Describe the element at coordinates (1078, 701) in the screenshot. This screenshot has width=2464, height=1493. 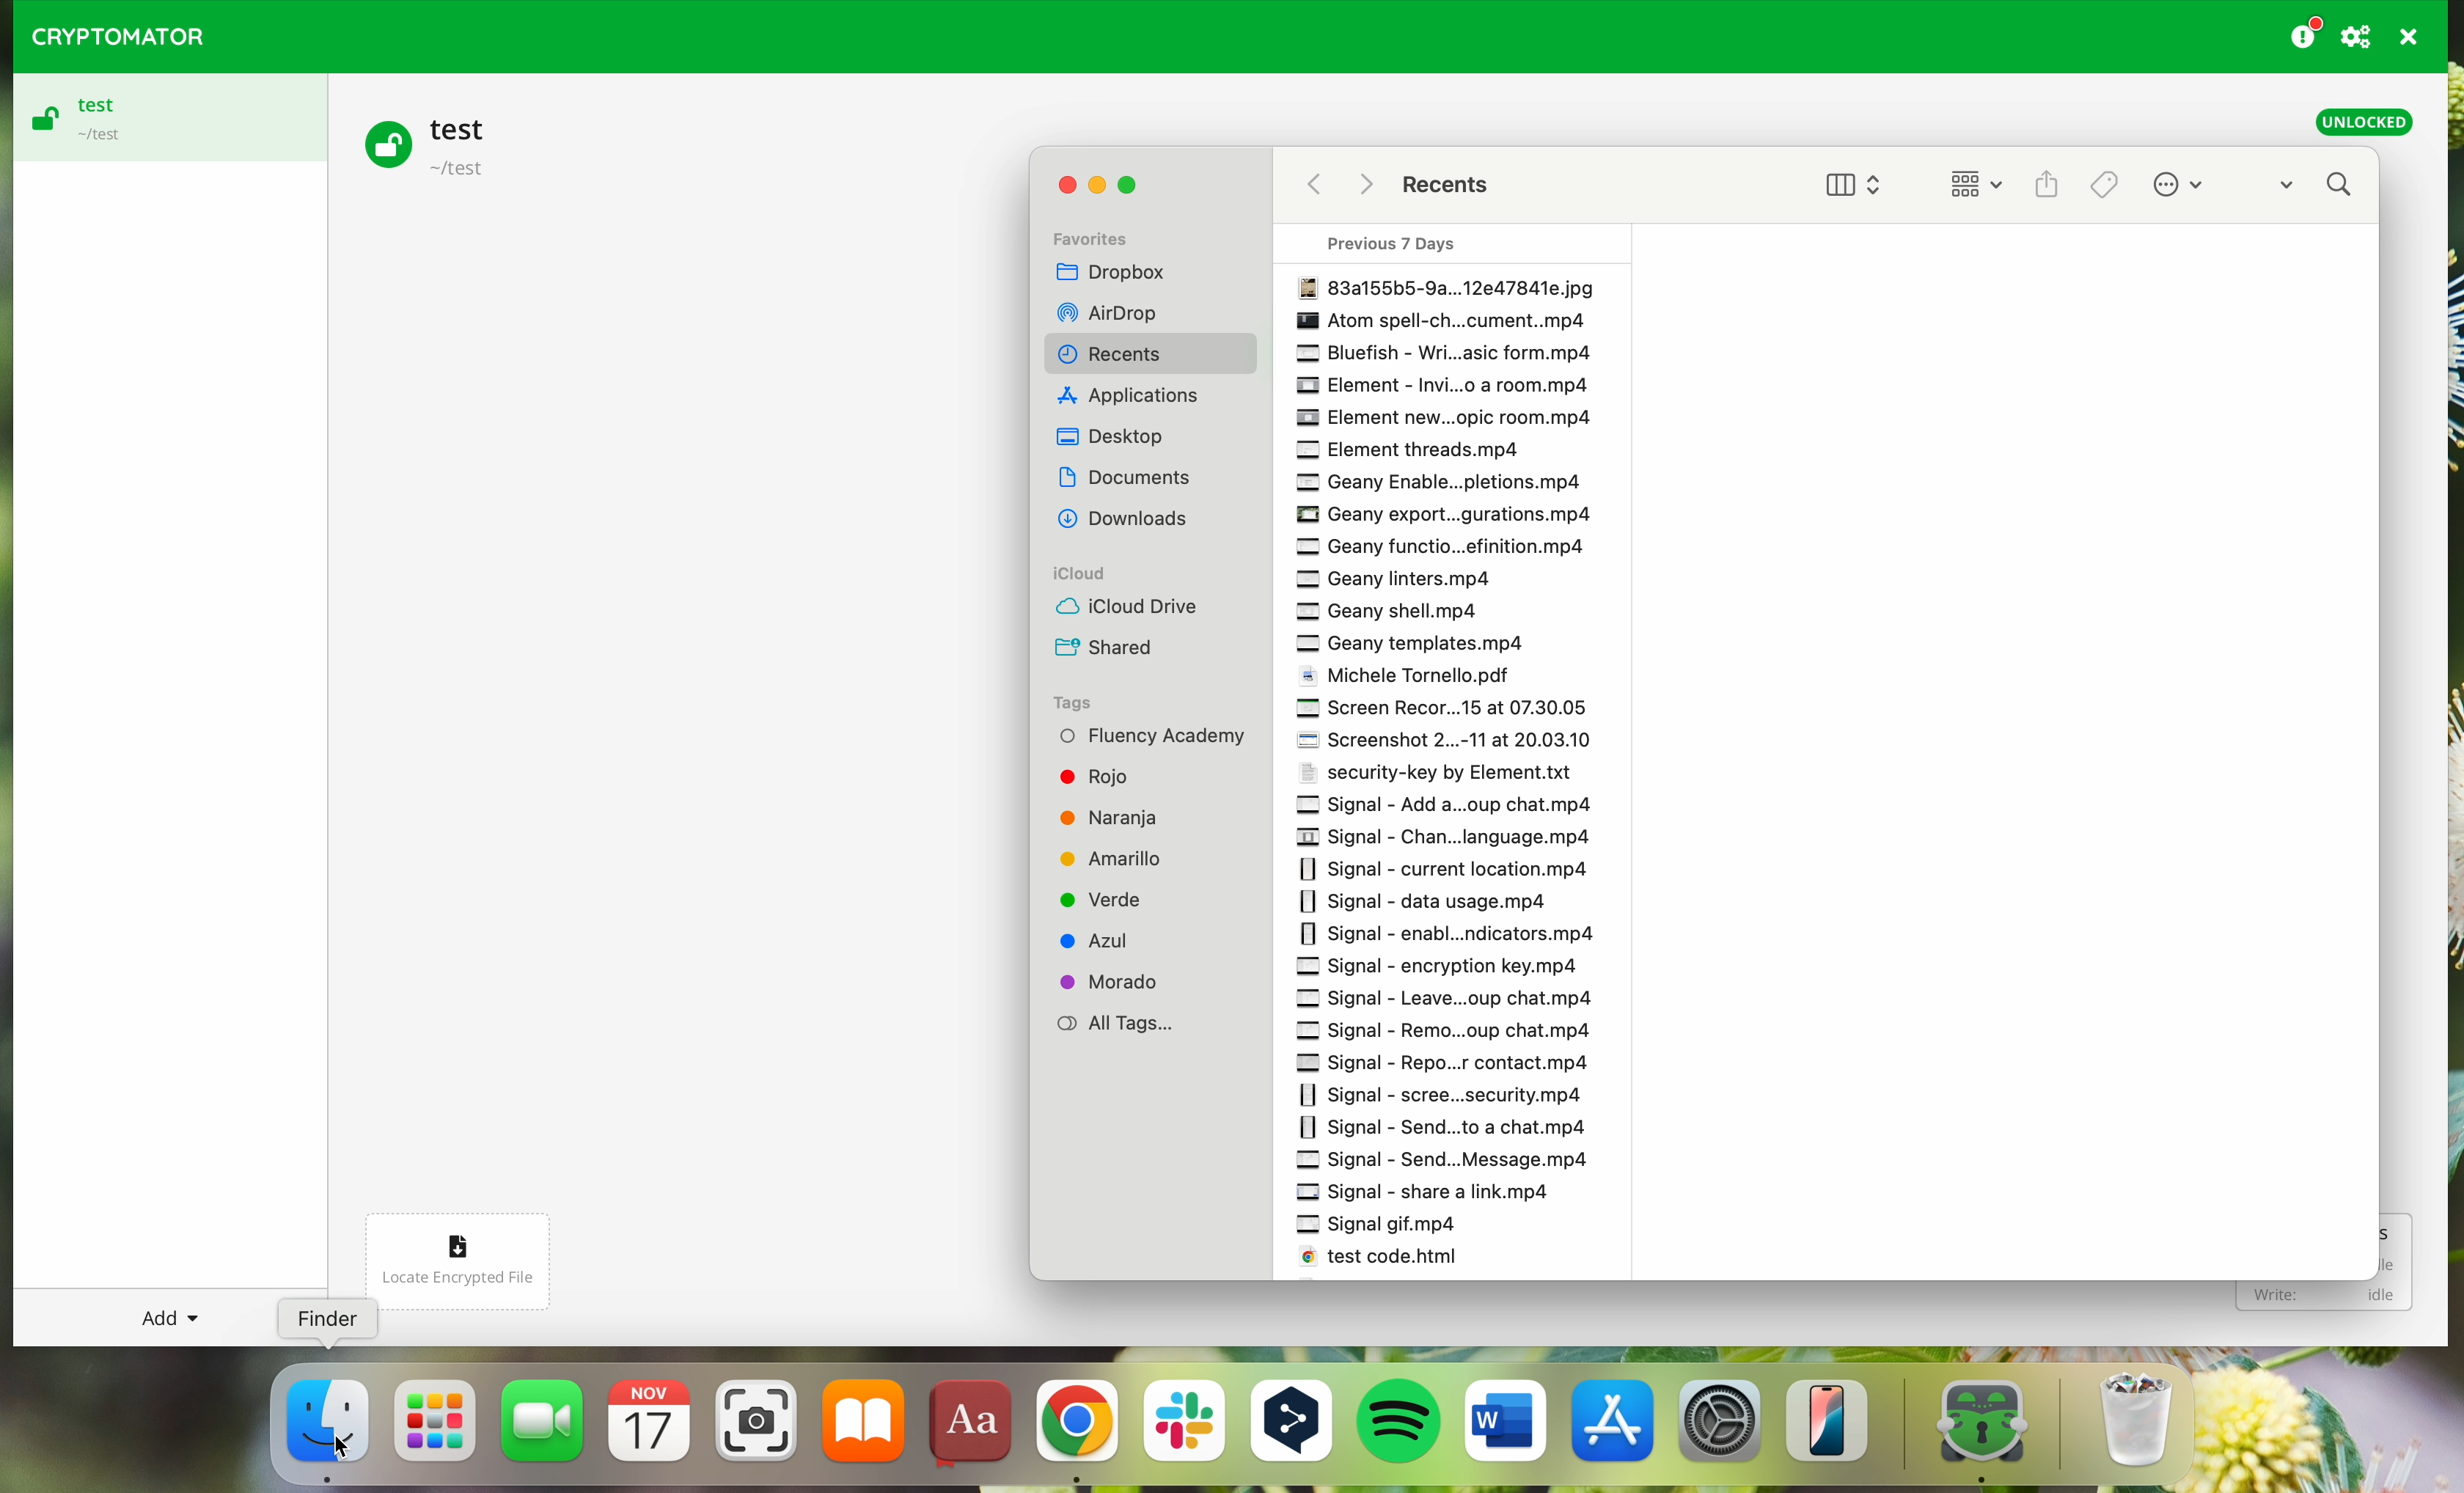
I see `Tags` at that location.